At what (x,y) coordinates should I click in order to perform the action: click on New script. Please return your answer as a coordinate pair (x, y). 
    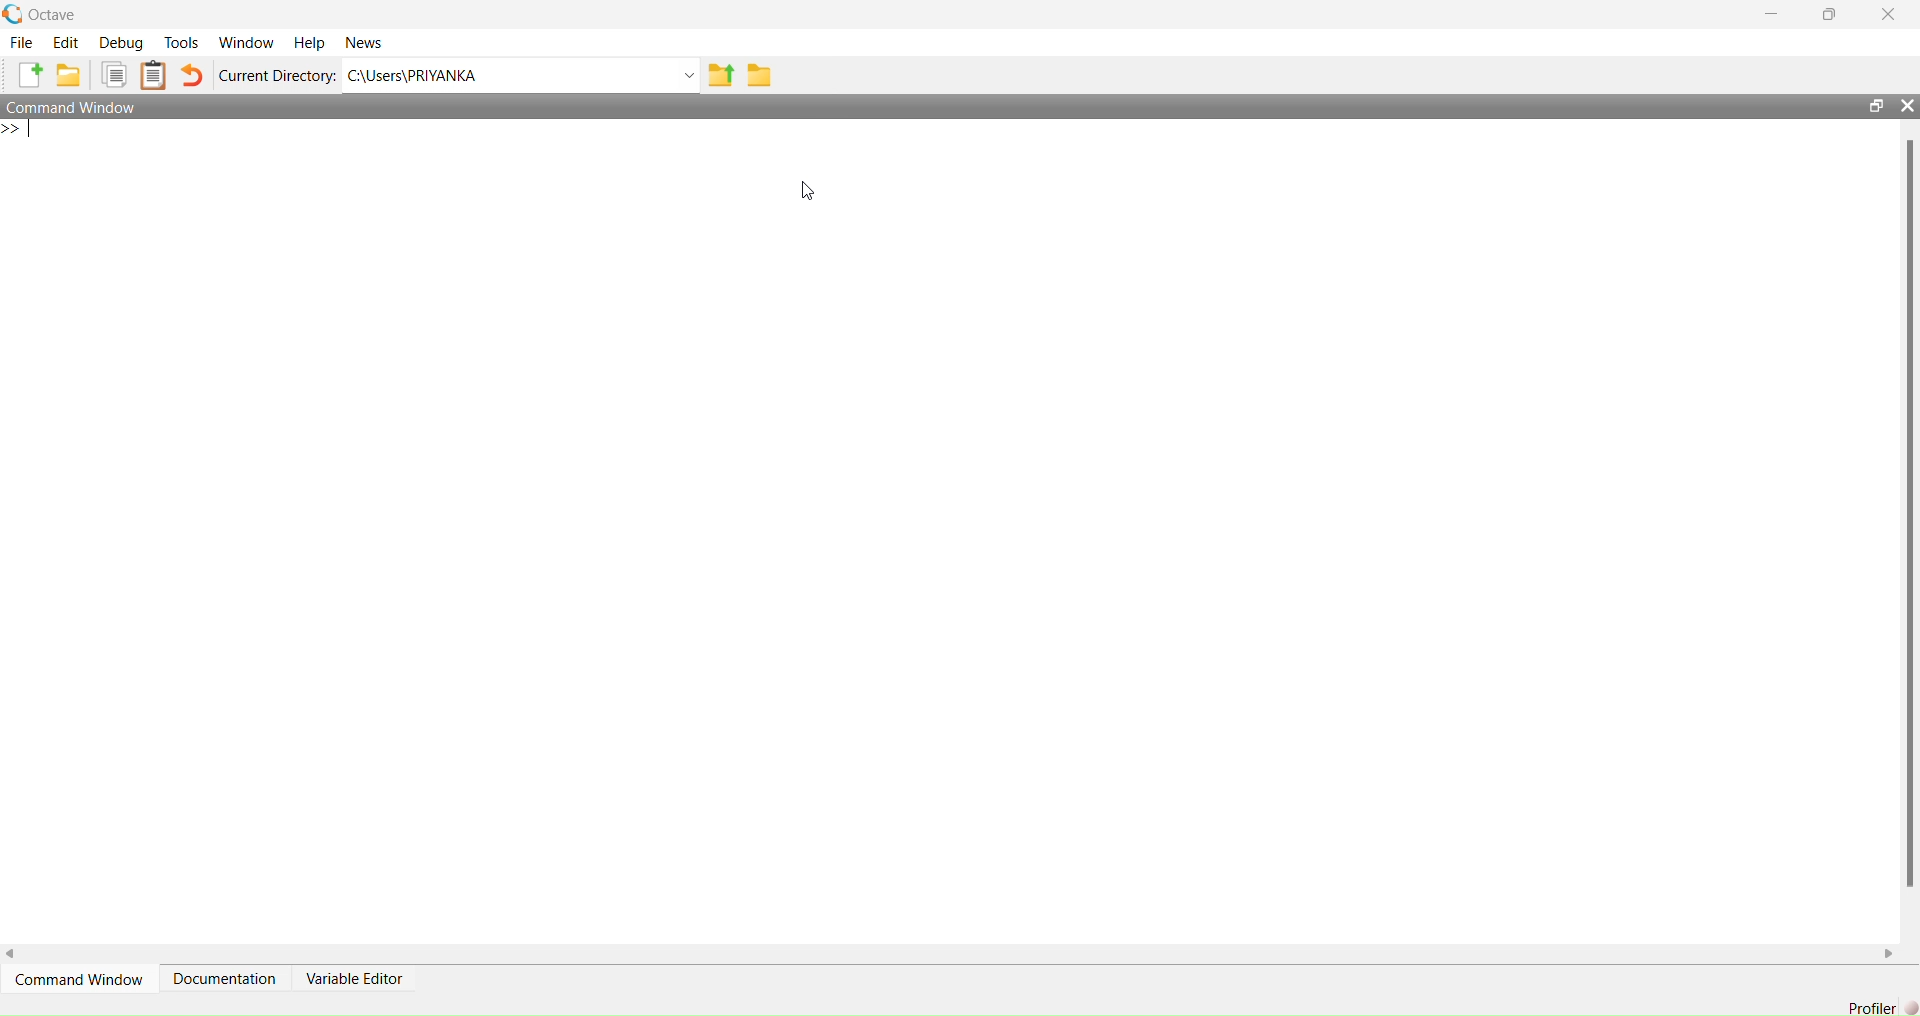
    Looking at the image, I should click on (28, 74).